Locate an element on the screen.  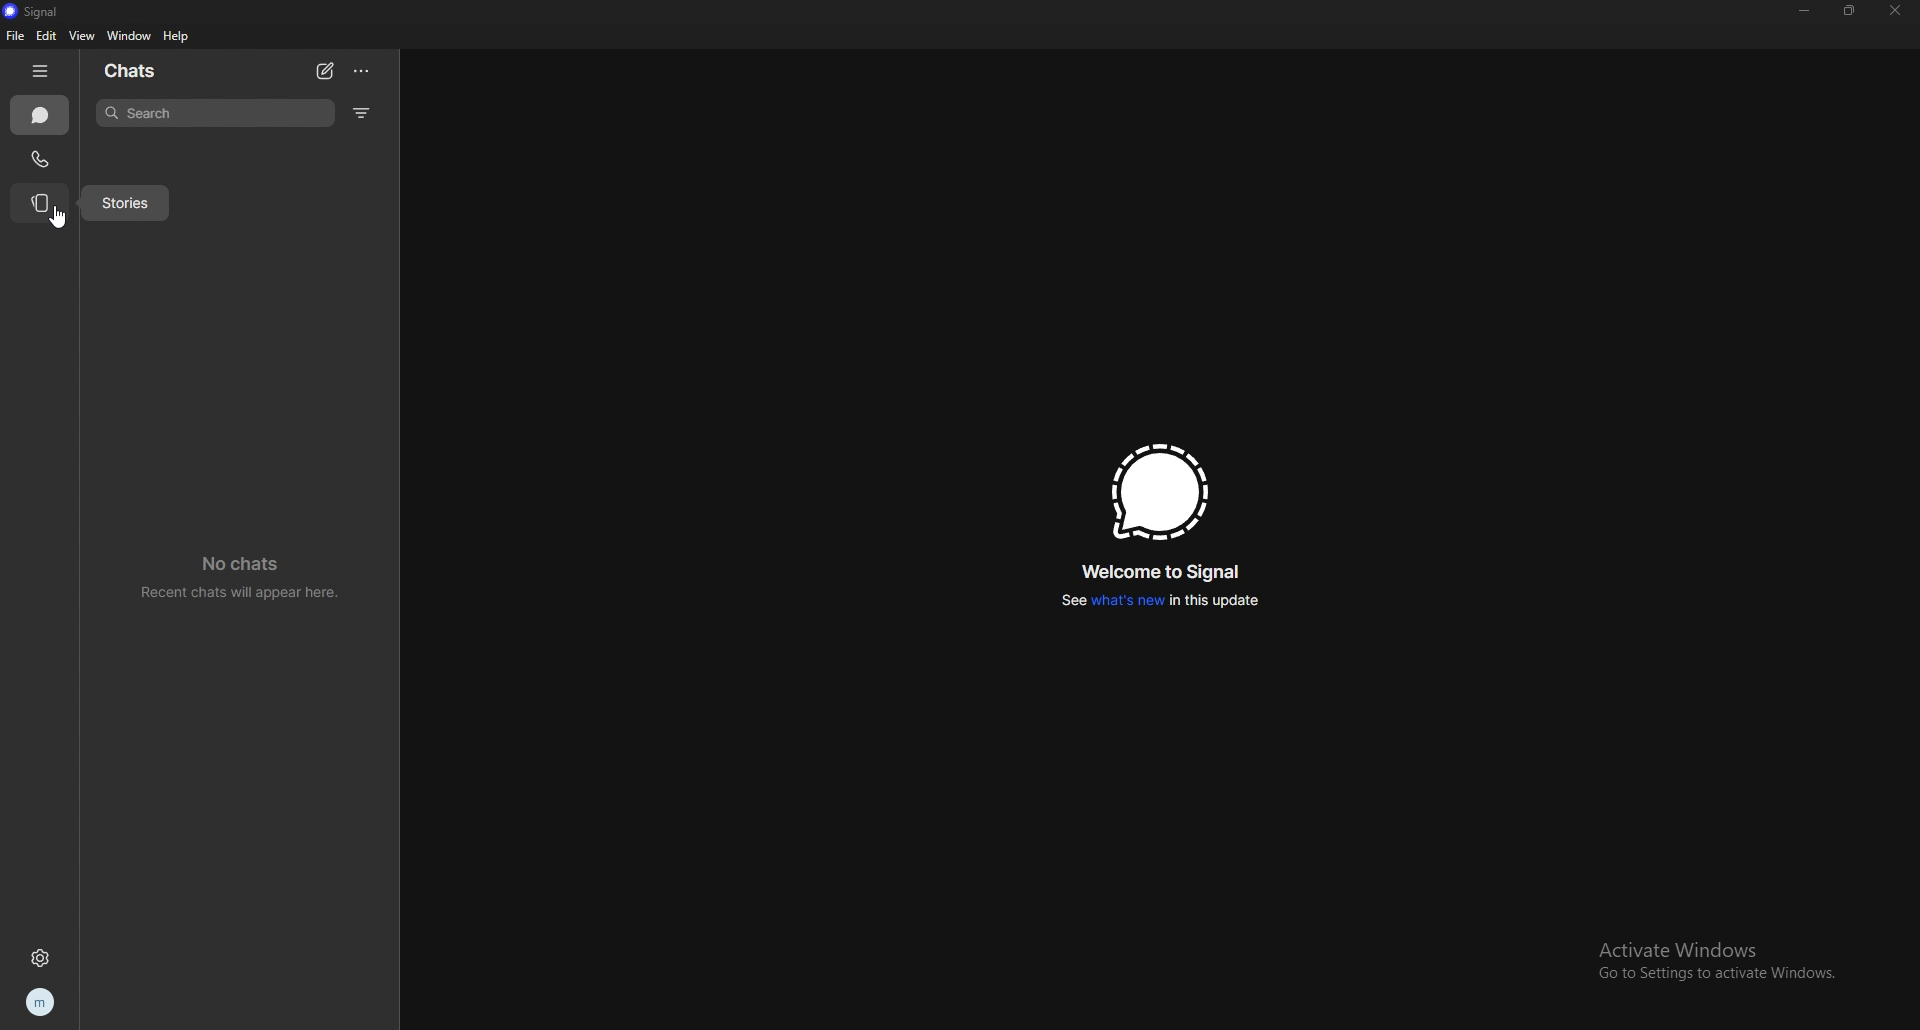
Activate Windows is located at coordinates (1701, 946).